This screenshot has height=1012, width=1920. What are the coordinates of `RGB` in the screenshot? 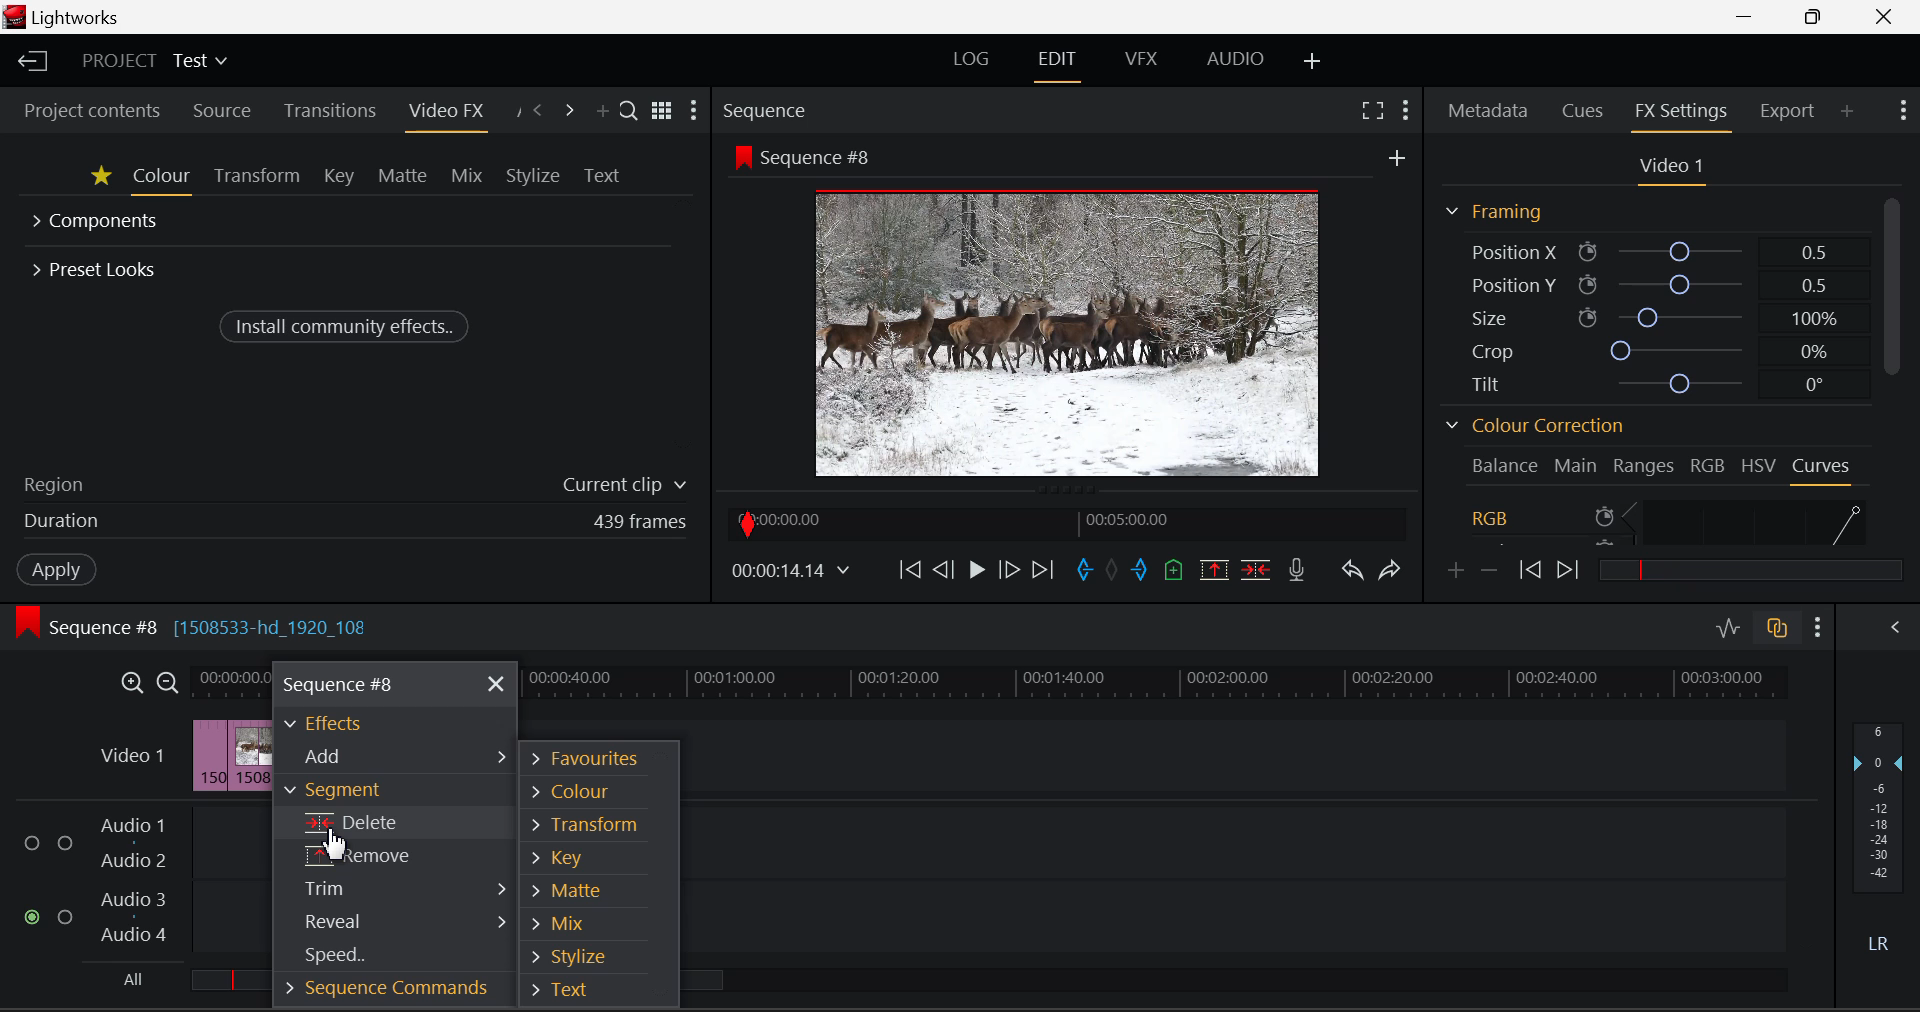 It's located at (1708, 463).